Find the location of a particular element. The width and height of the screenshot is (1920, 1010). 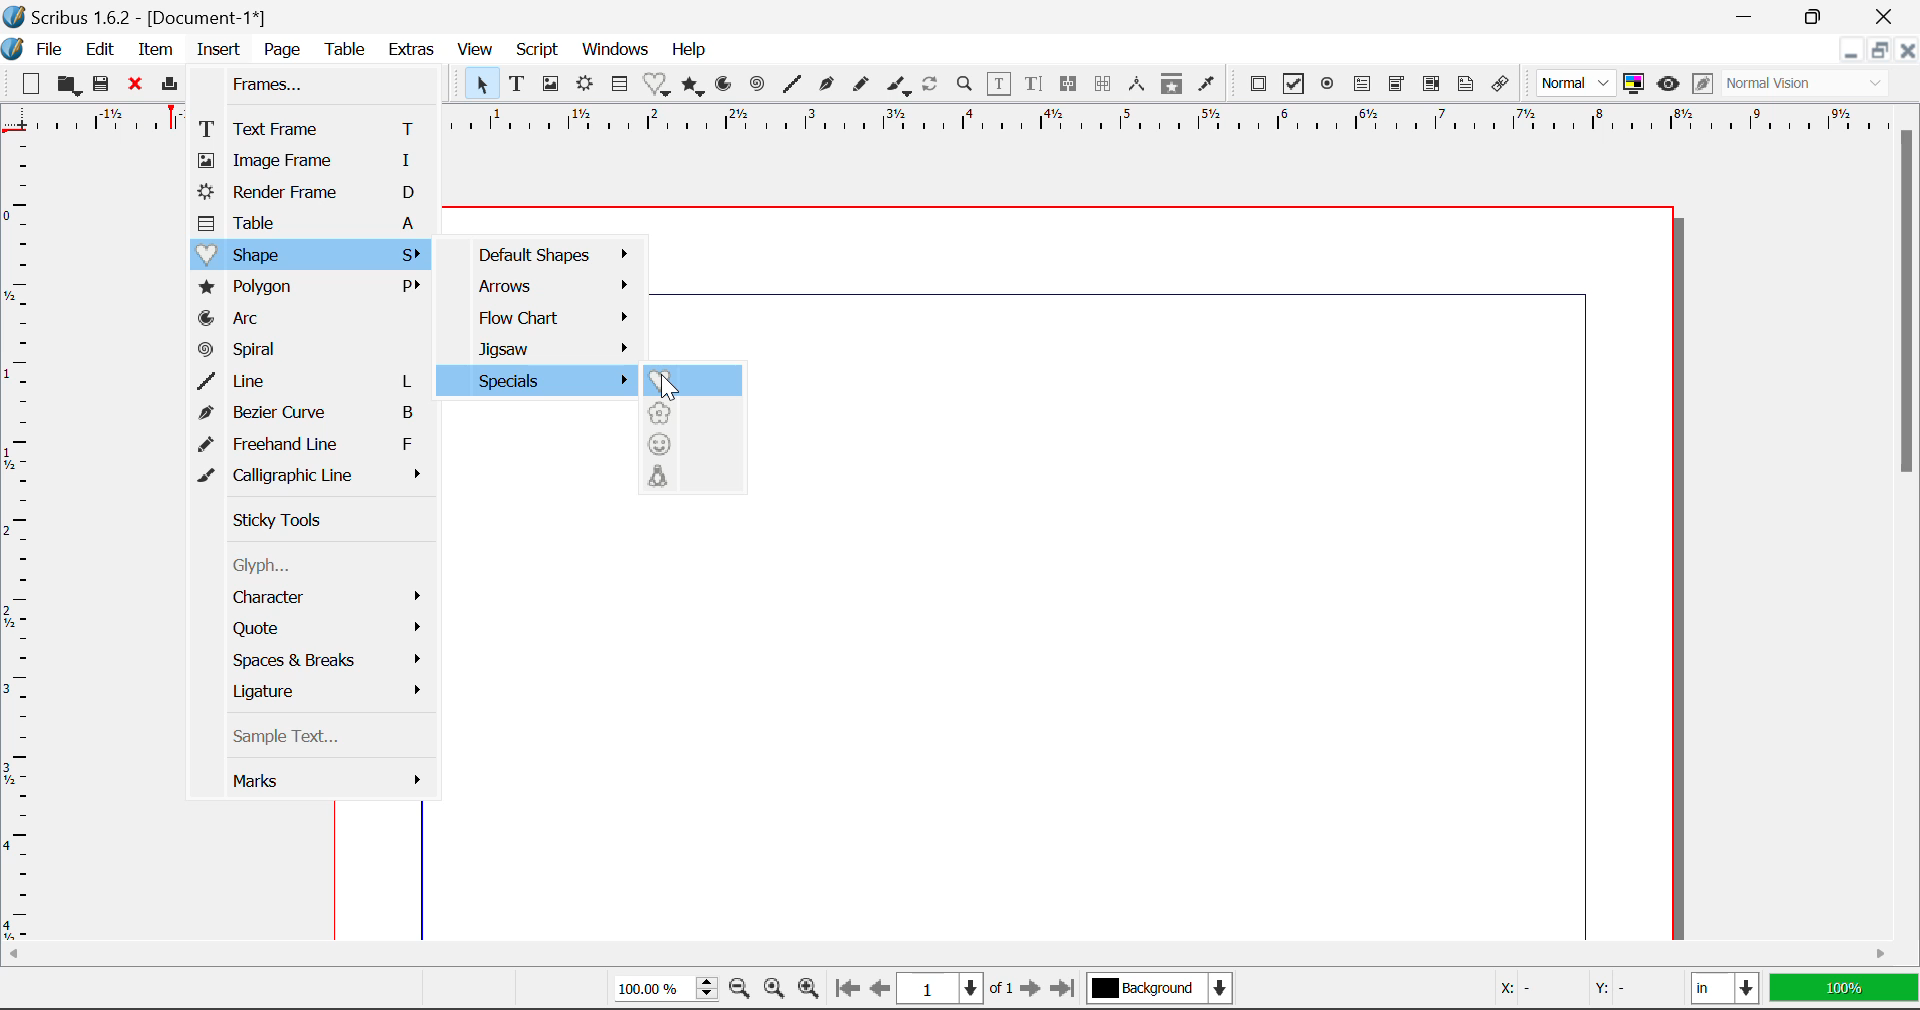

Restore Down is located at coordinates (1750, 15).